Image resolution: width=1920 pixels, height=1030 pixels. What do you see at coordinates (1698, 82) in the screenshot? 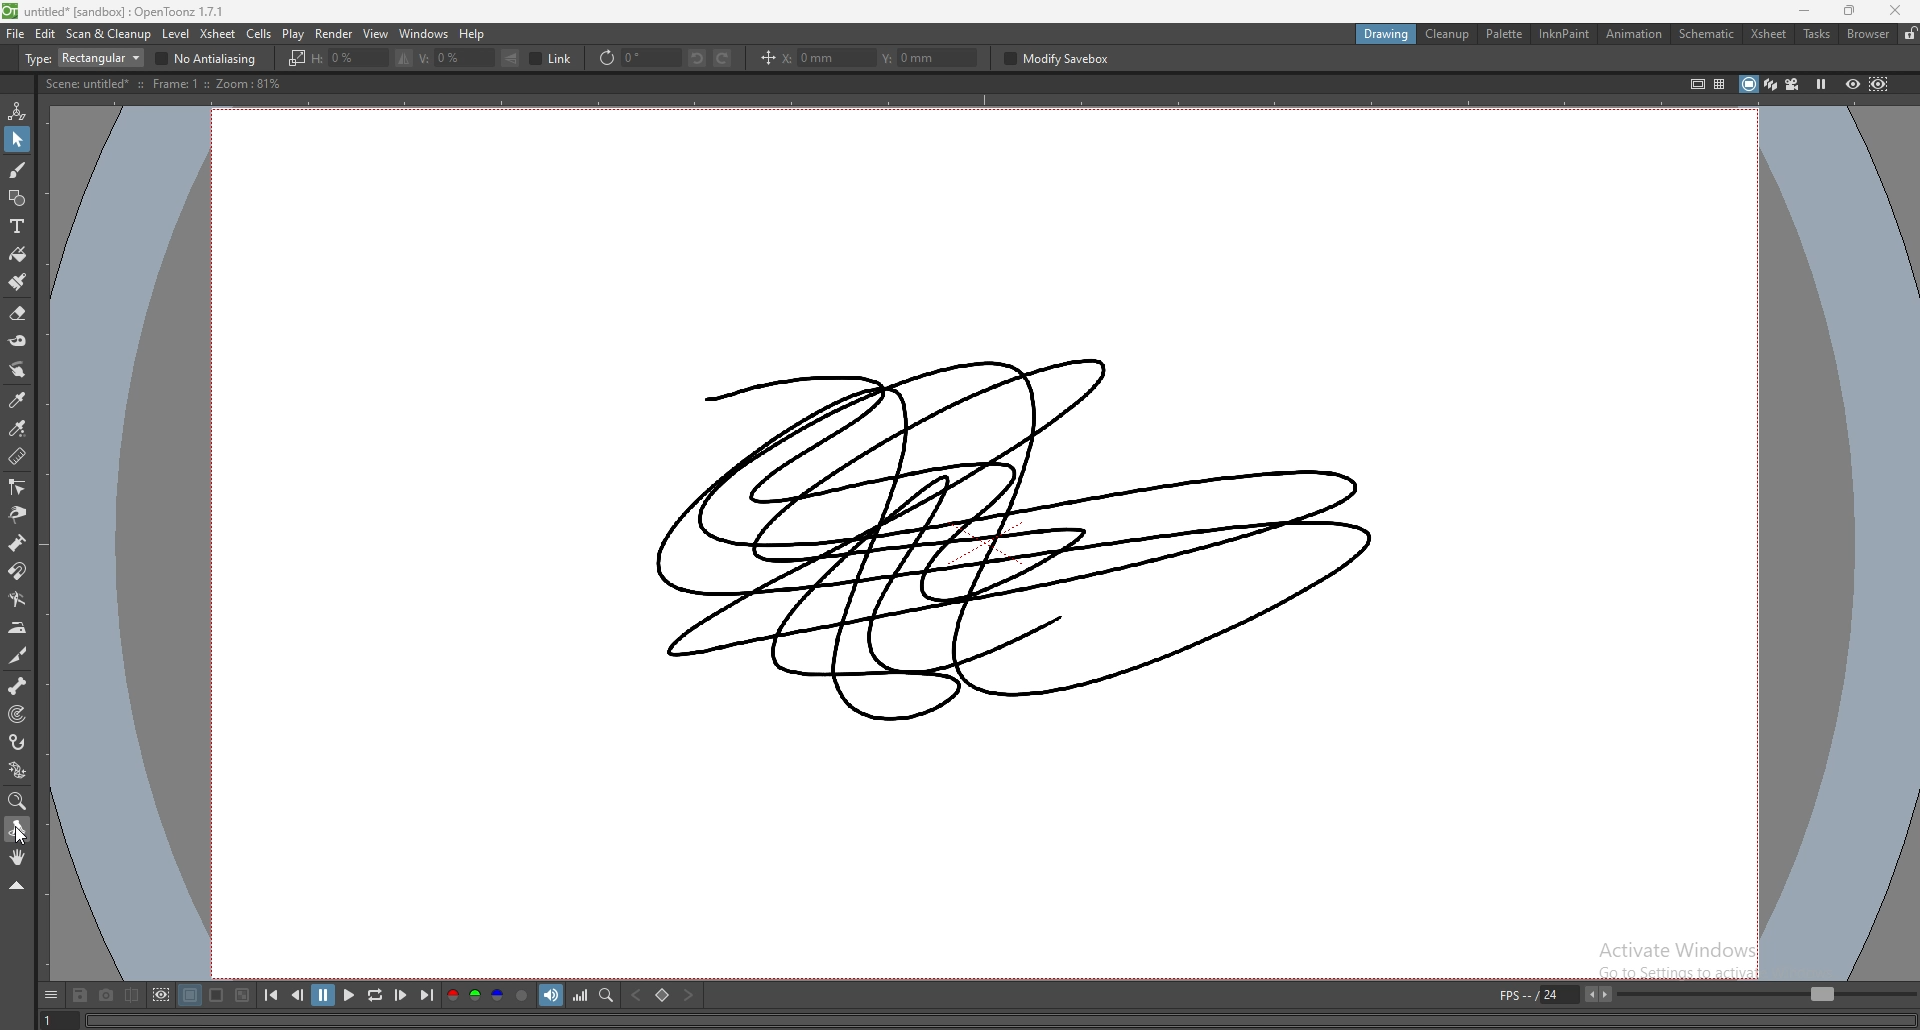
I see `safe area` at bounding box center [1698, 82].